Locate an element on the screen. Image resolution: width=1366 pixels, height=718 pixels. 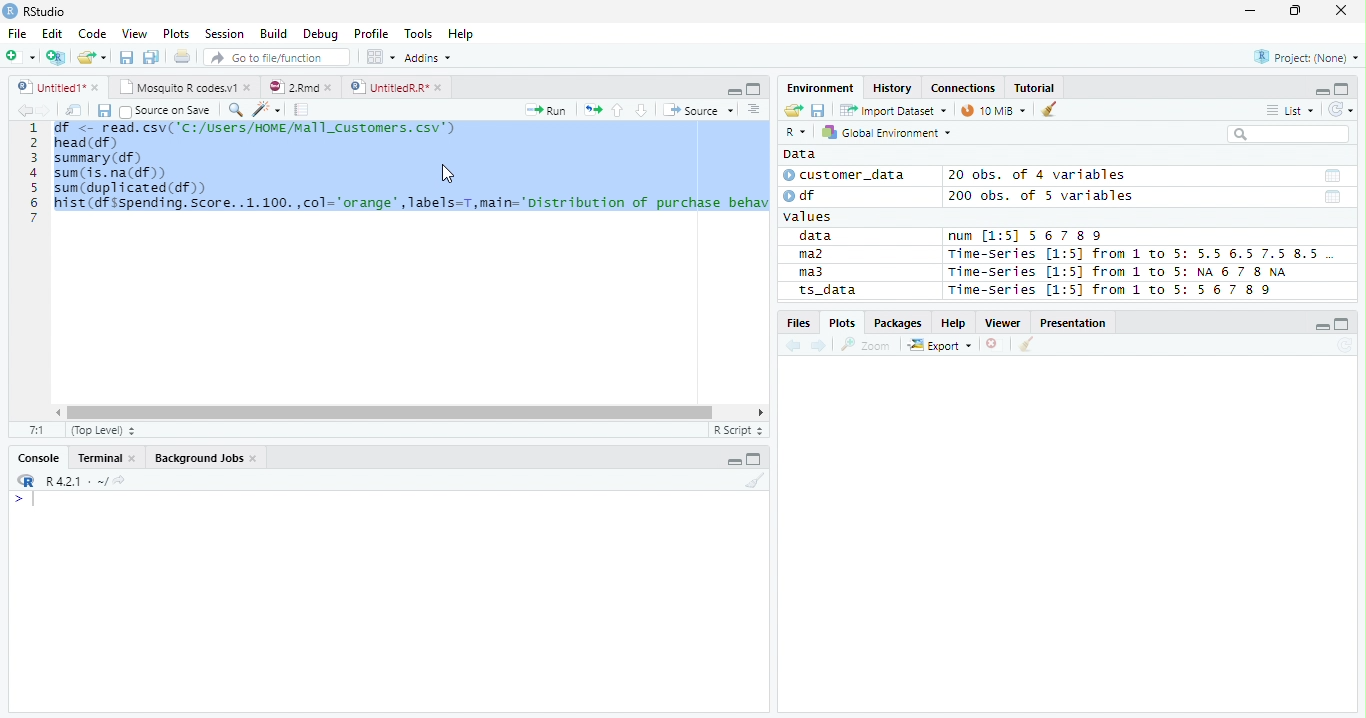
Profile is located at coordinates (370, 34).